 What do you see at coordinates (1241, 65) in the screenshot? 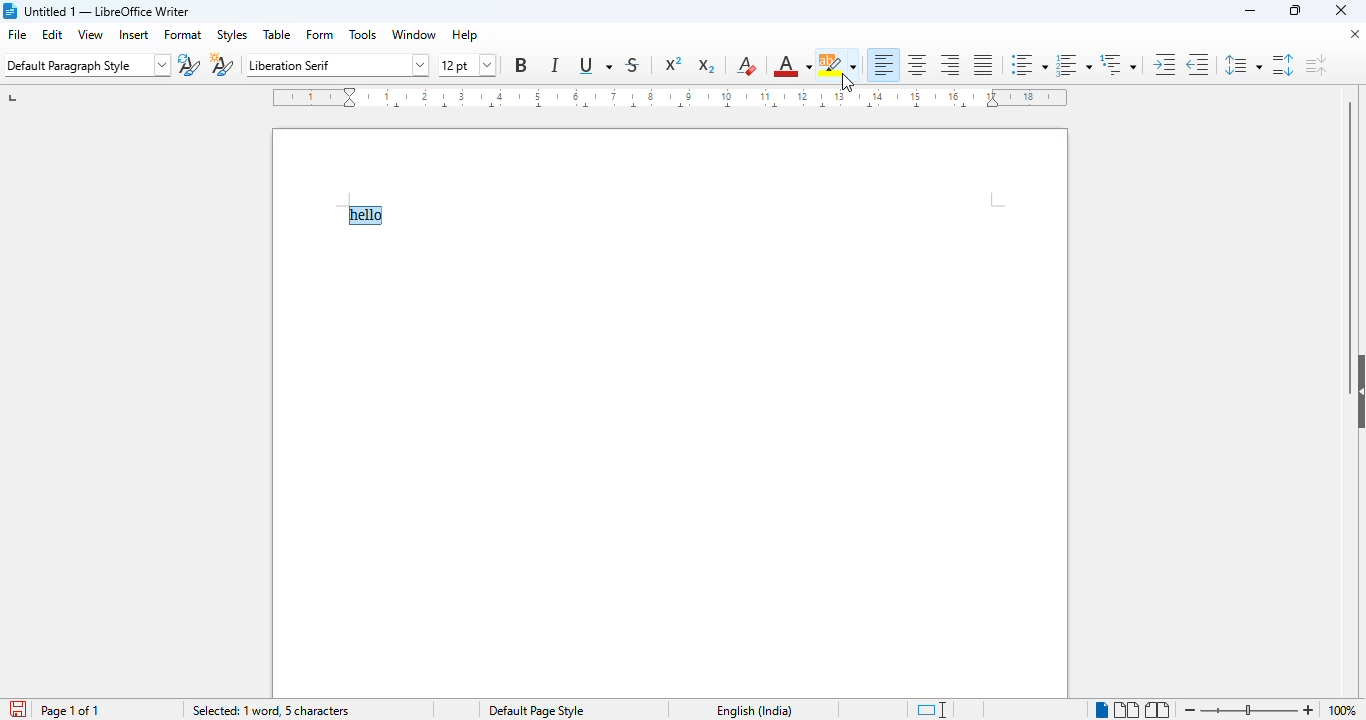
I see `set line spacing` at bounding box center [1241, 65].